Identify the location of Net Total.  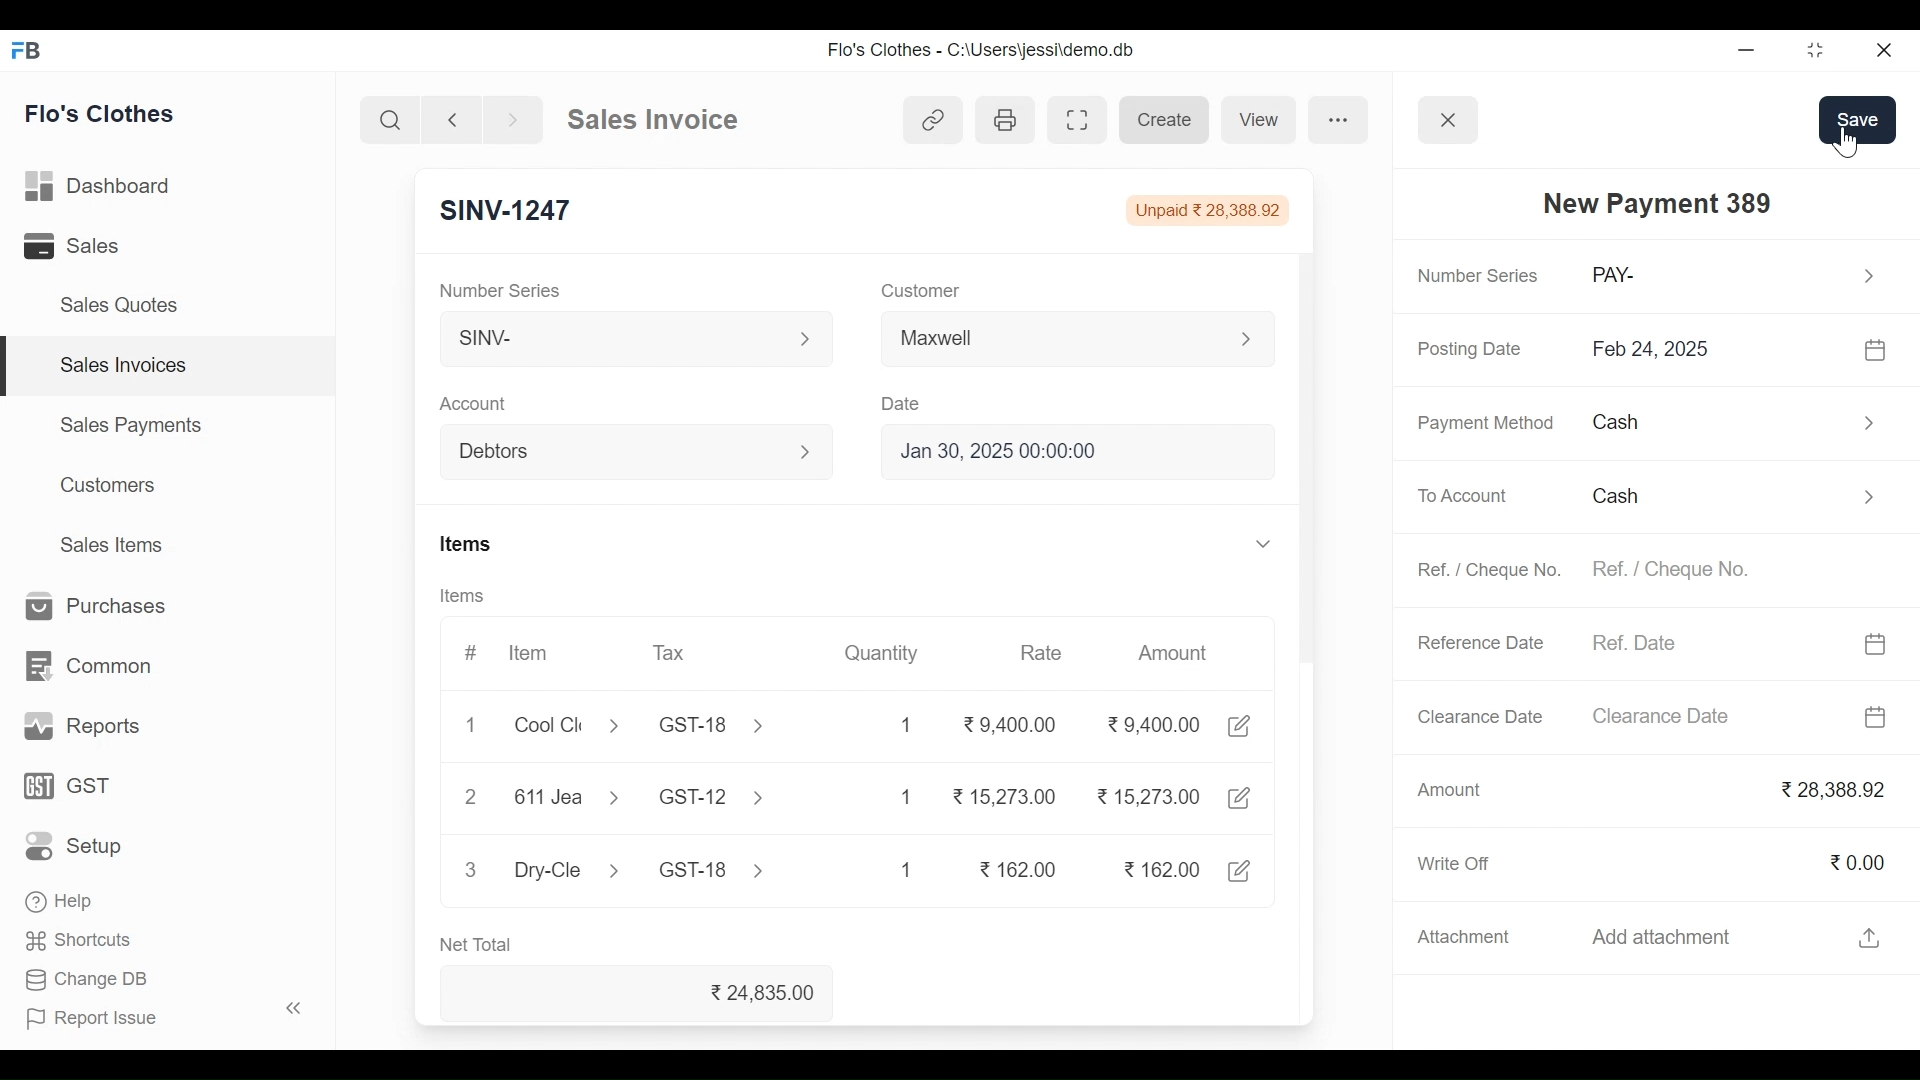
(487, 945).